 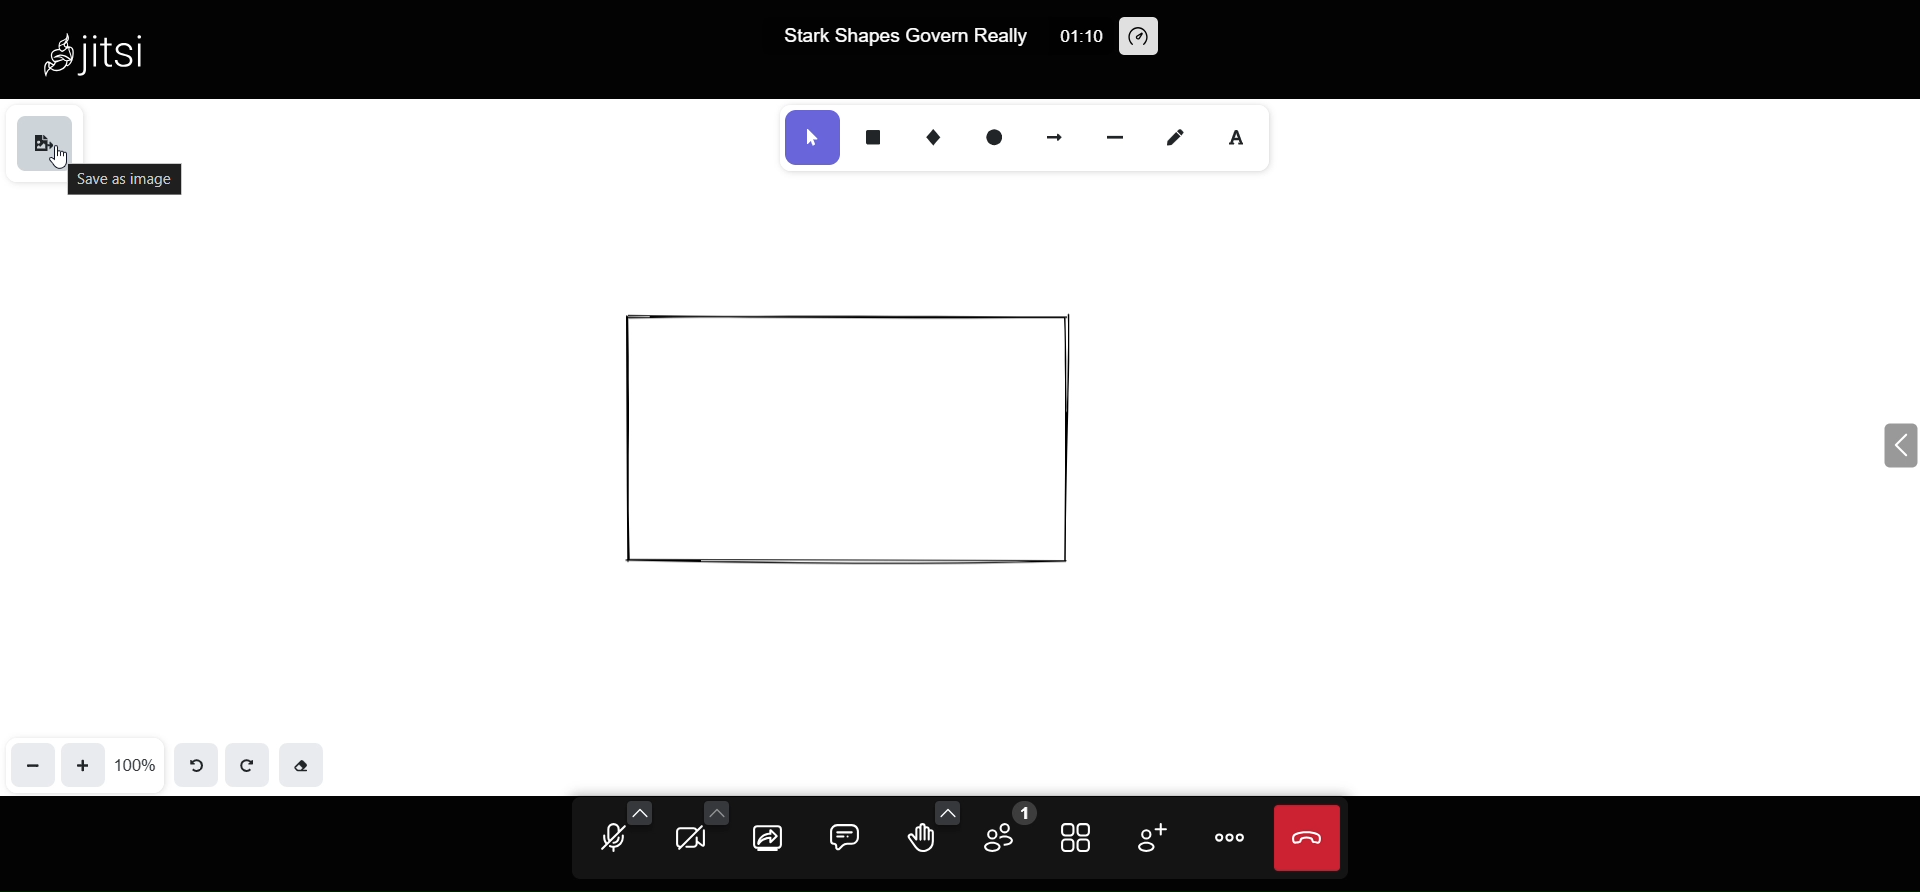 What do you see at coordinates (193, 764) in the screenshot?
I see `undo` at bounding box center [193, 764].